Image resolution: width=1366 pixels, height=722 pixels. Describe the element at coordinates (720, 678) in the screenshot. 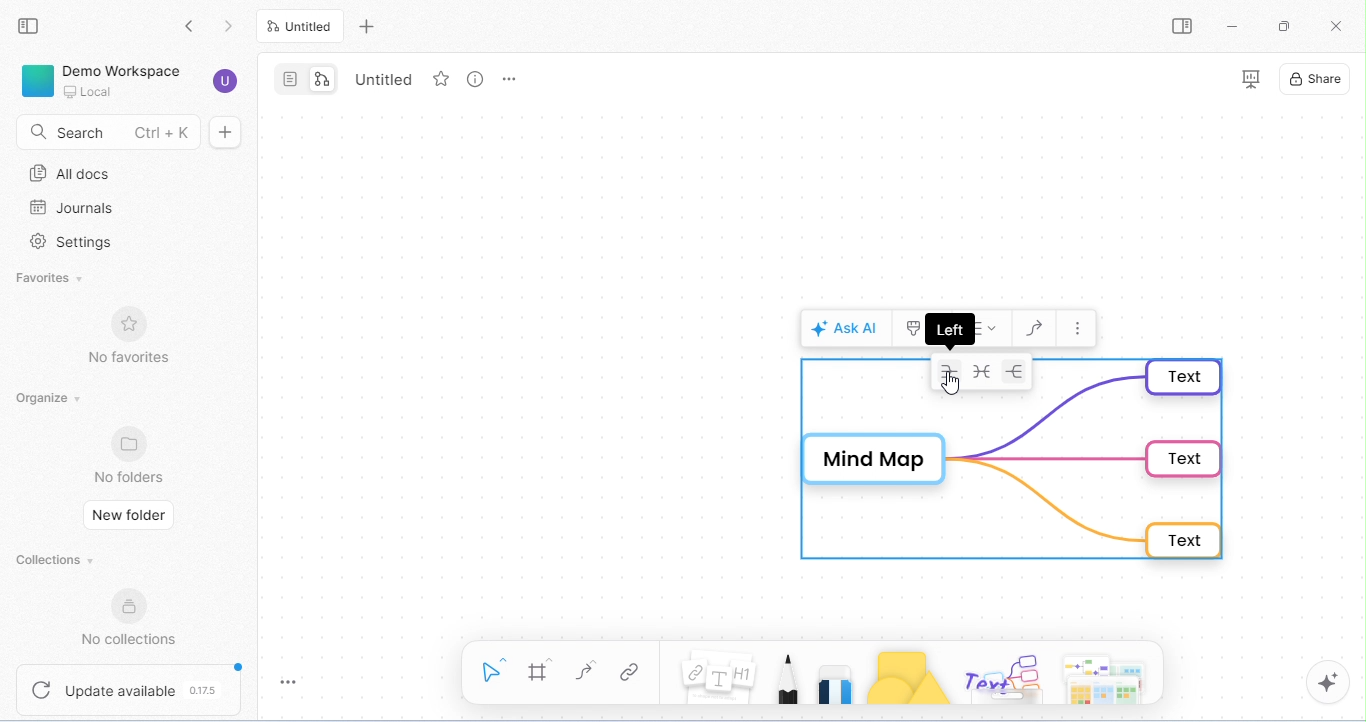

I see `note` at that location.